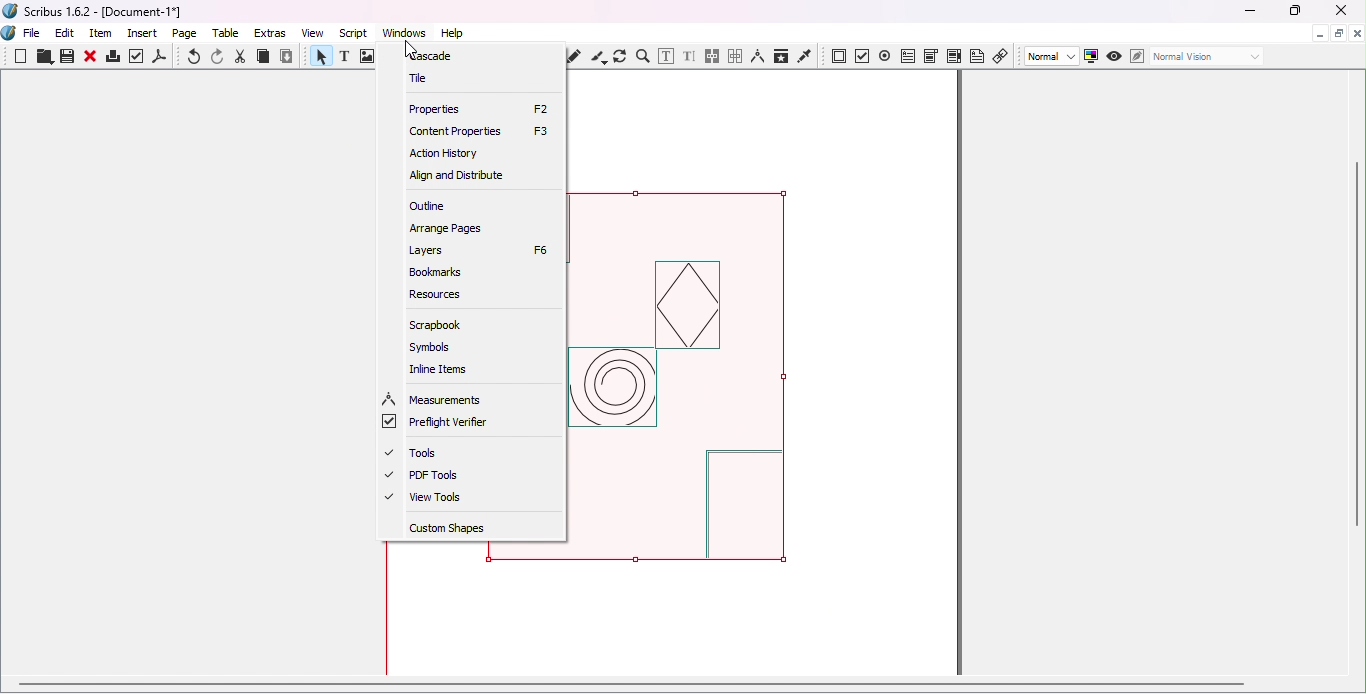 The height and width of the screenshot is (694, 1366). I want to click on PDF check button, so click(863, 55).